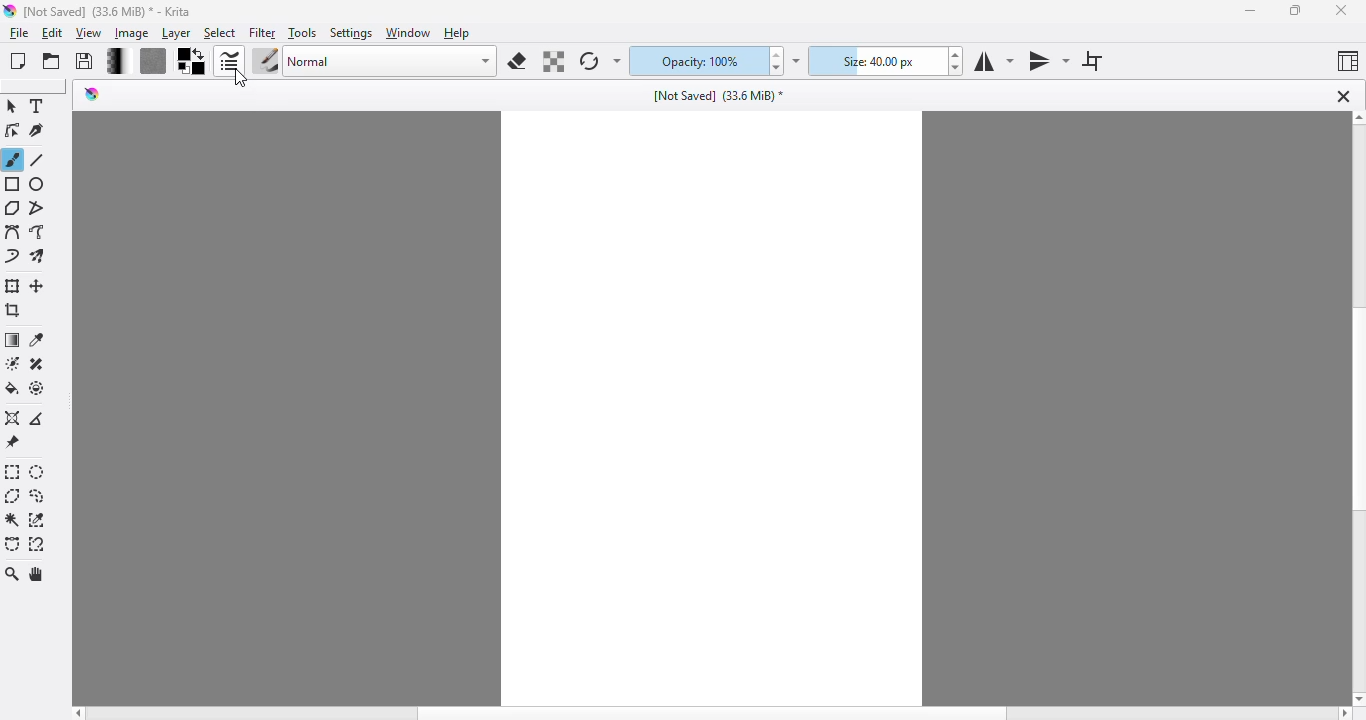  Describe the element at coordinates (176, 34) in the screenshot. I see `layer` at that location.